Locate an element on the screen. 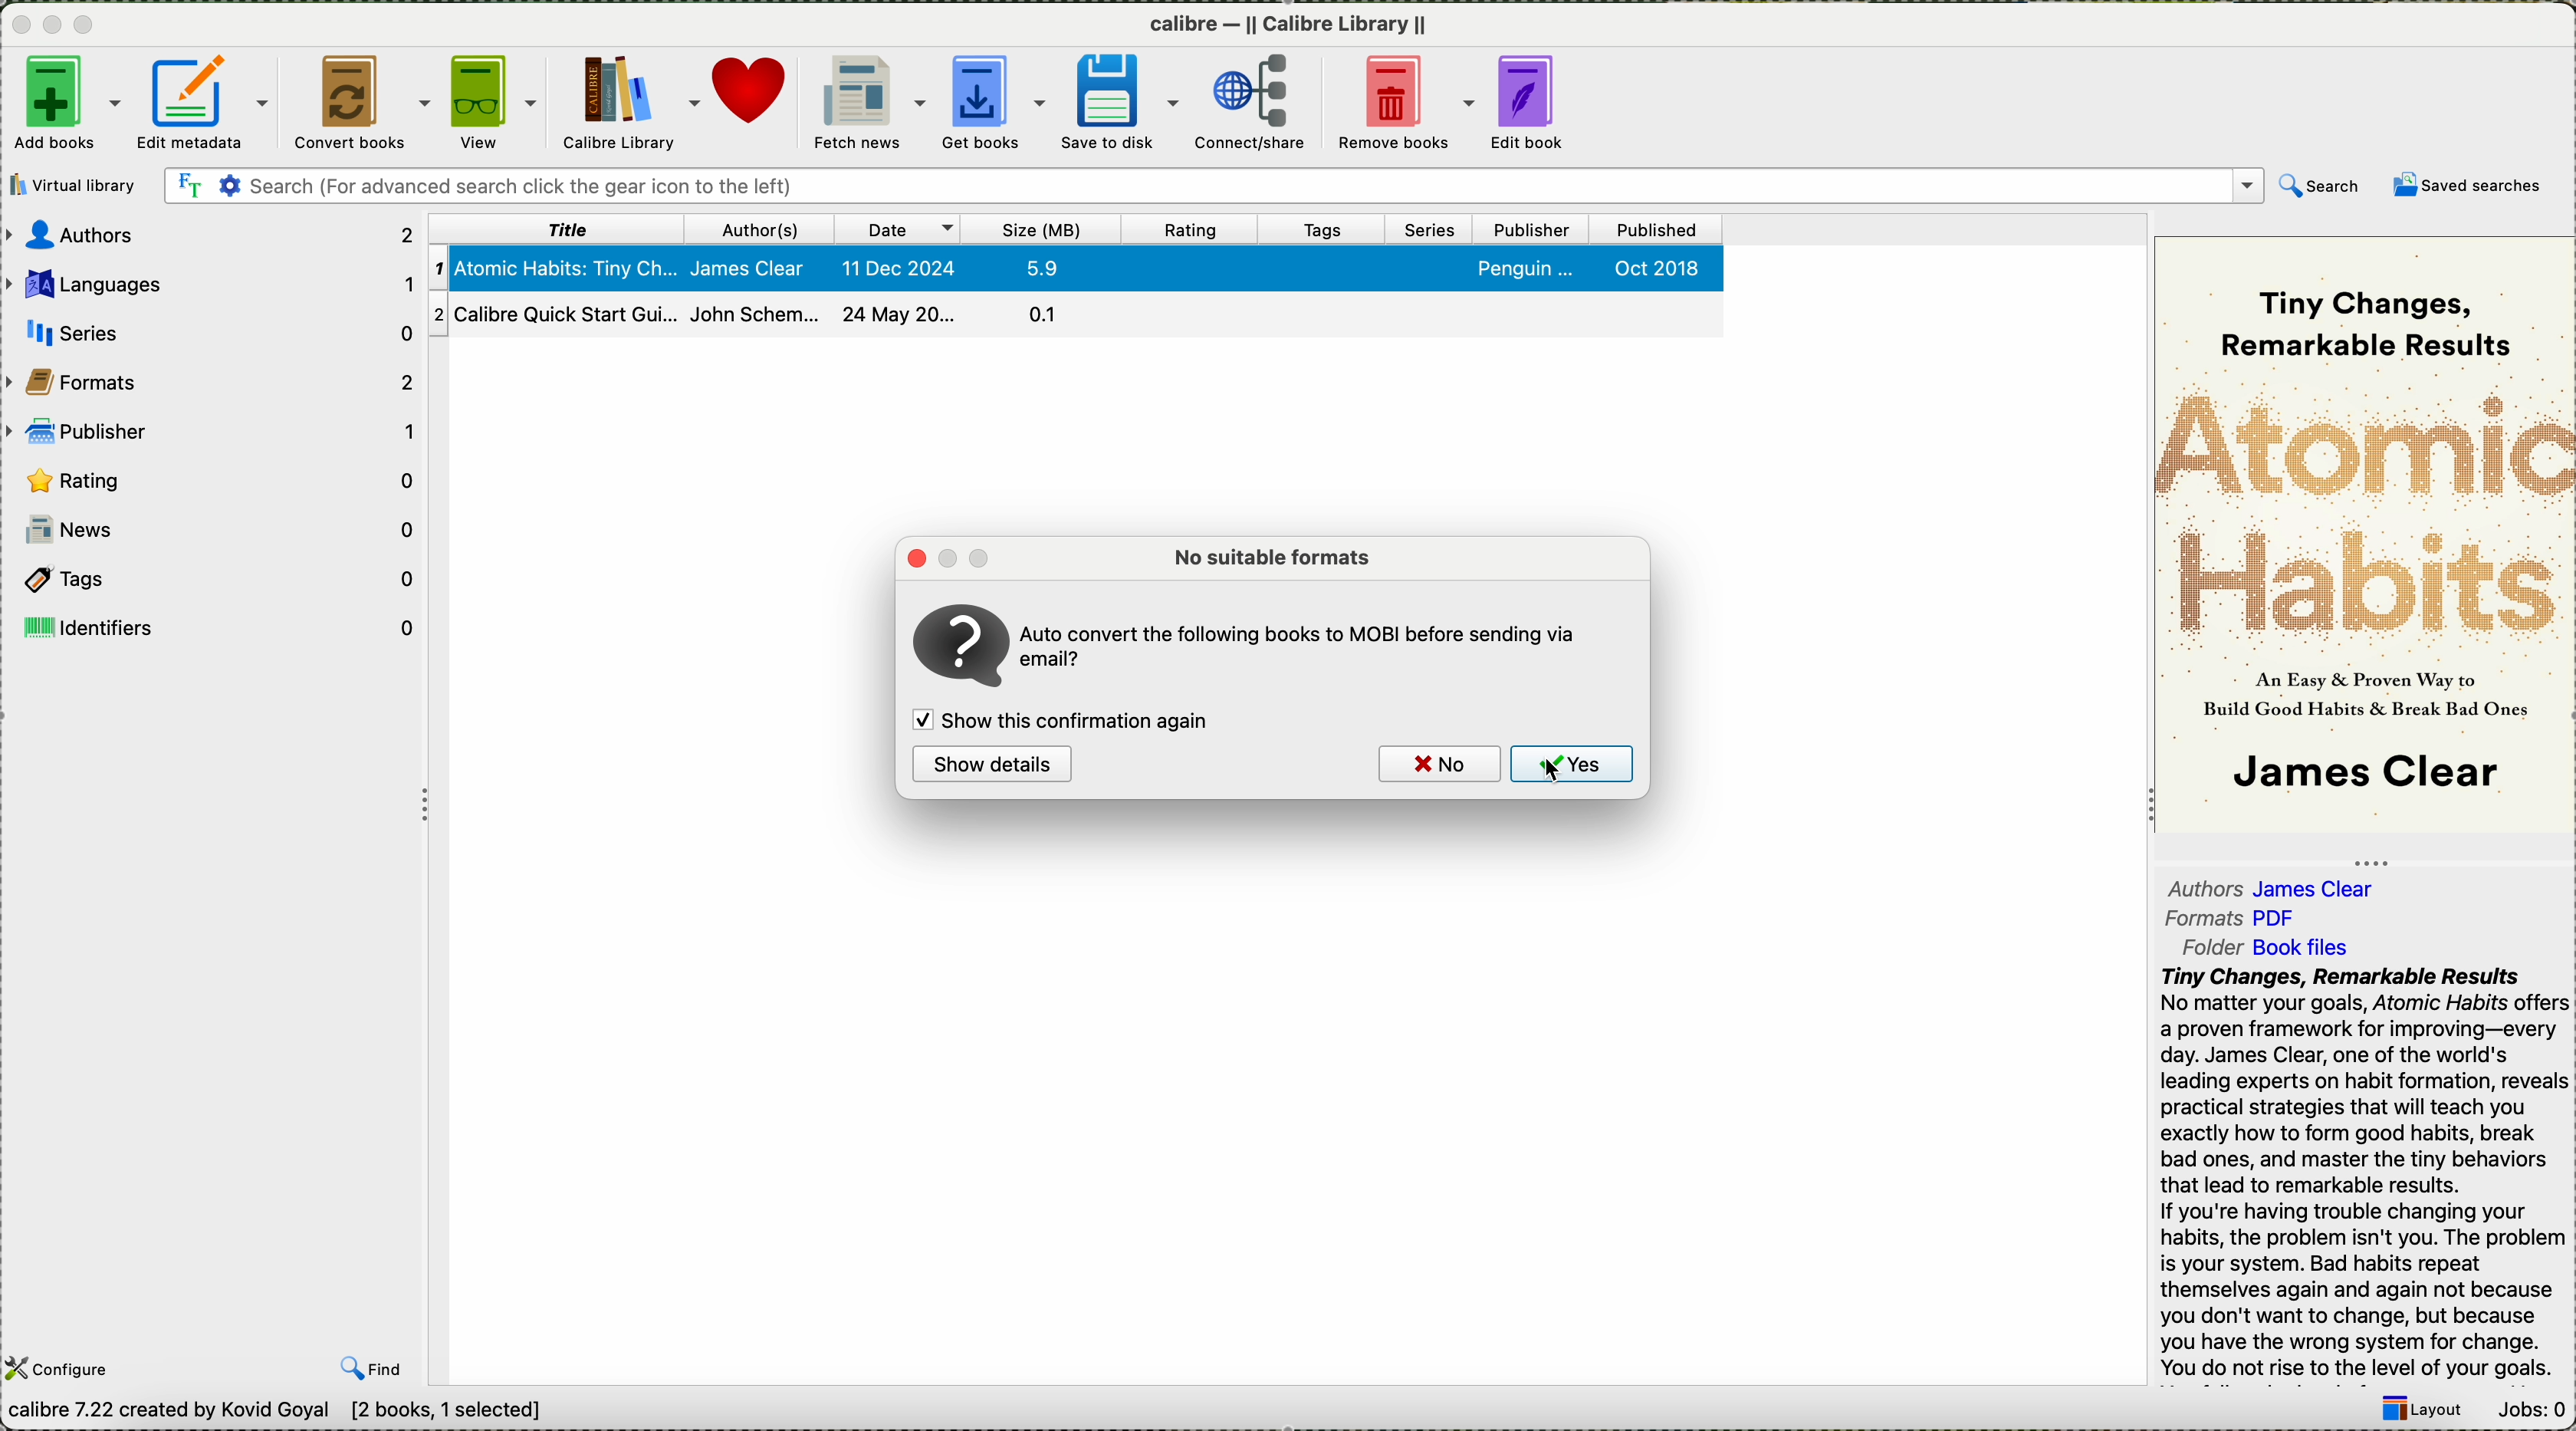 The height and width of the screenshot is (1431, 2576). no suitable formats is located at coordinates (1277, 554).